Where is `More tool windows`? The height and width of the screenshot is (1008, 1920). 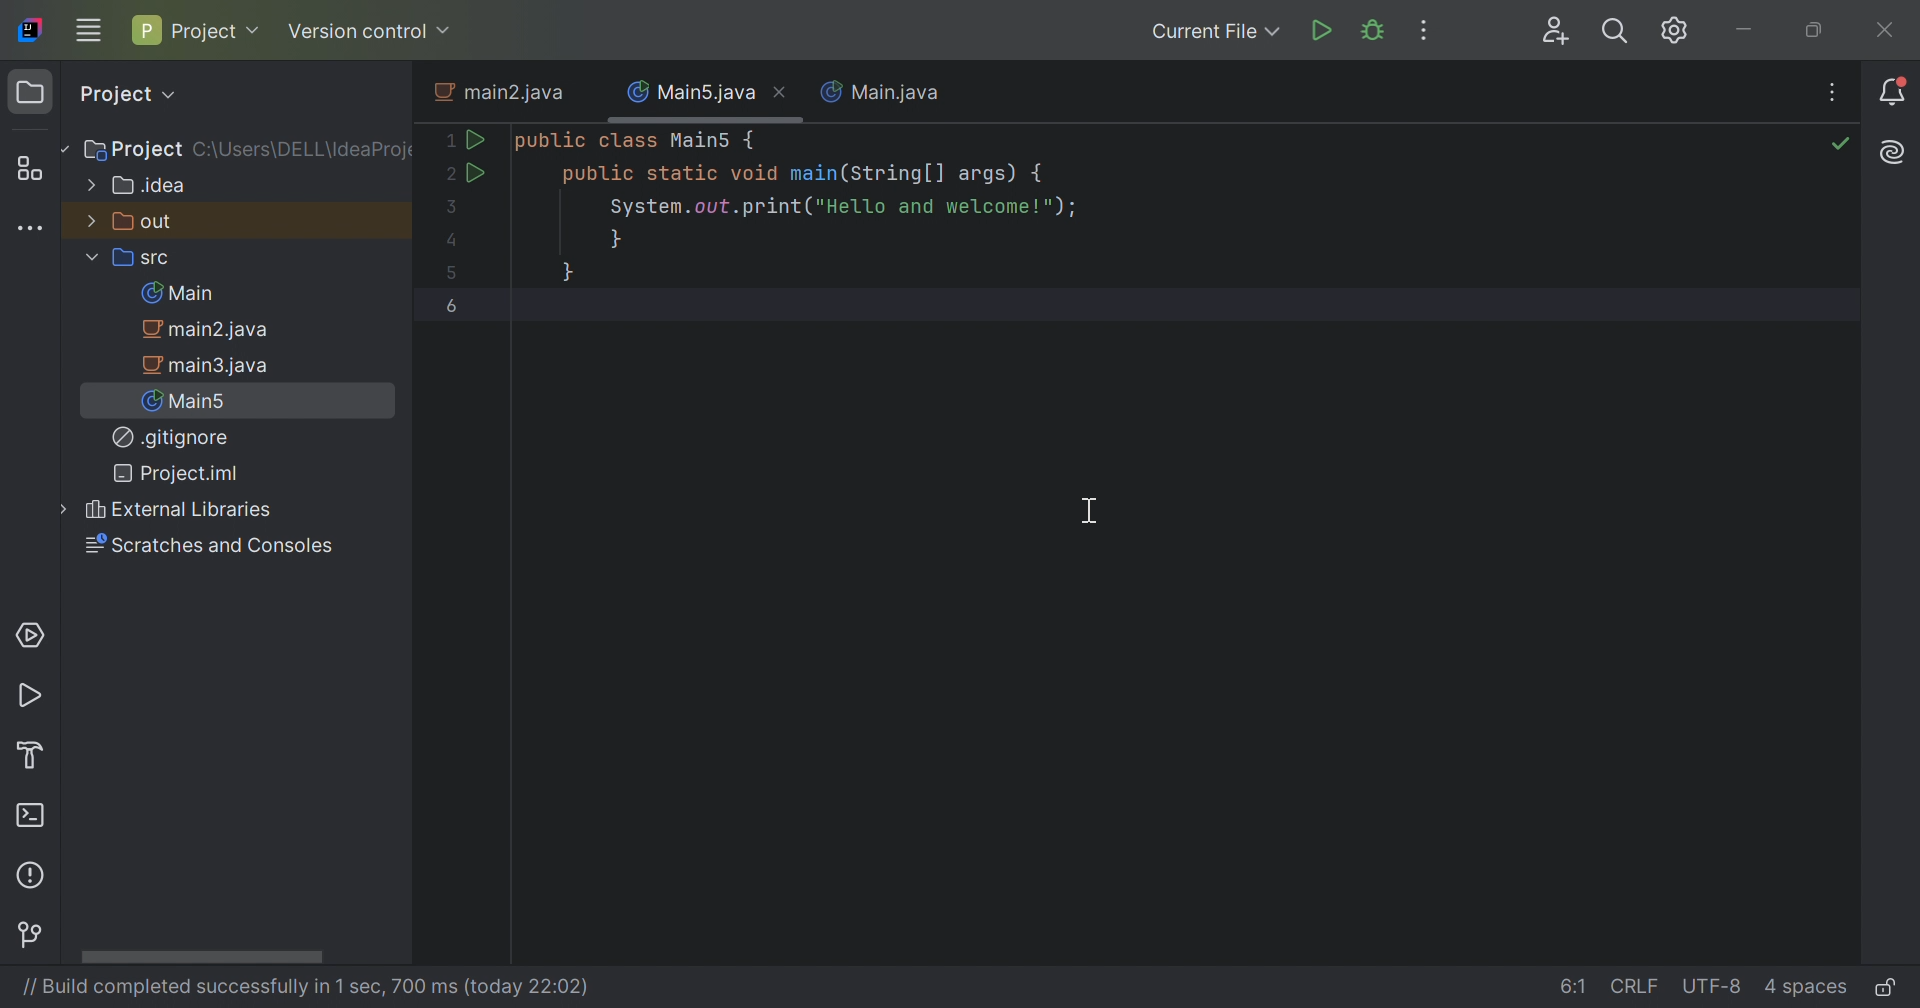
More tool windows is located at coordinates (28, 227).